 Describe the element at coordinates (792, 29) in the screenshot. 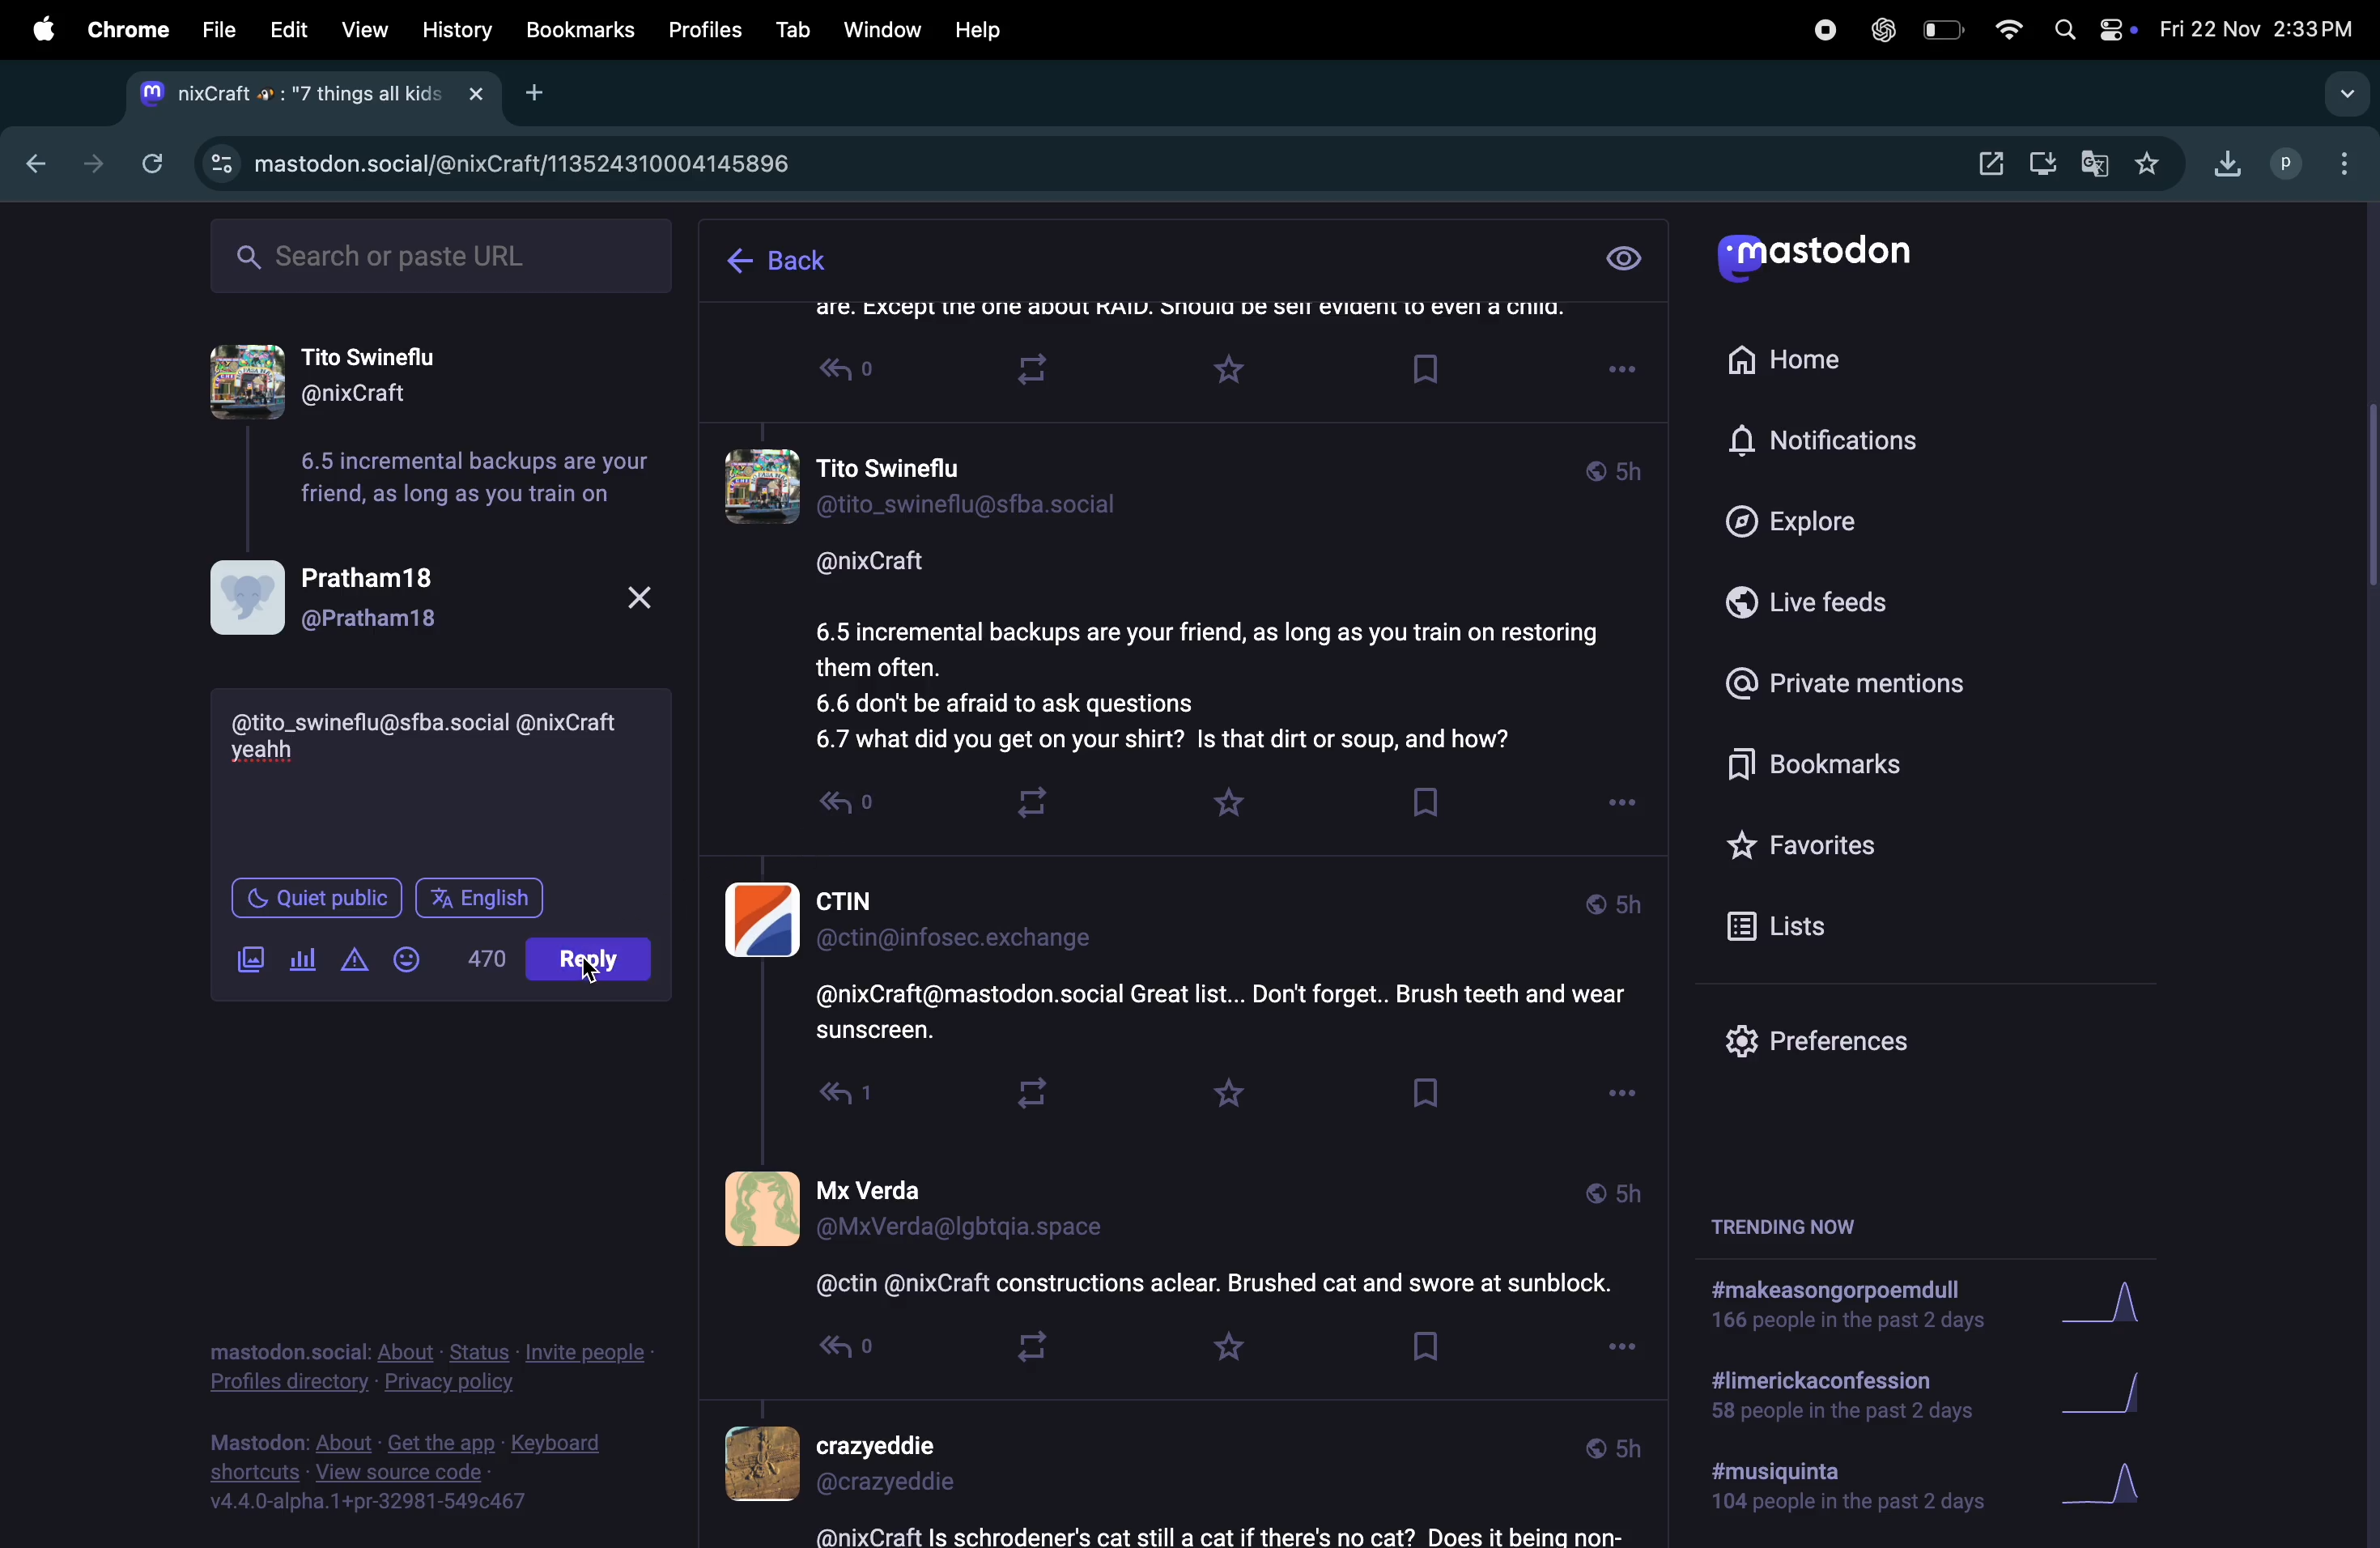

I see `tab` at that location.